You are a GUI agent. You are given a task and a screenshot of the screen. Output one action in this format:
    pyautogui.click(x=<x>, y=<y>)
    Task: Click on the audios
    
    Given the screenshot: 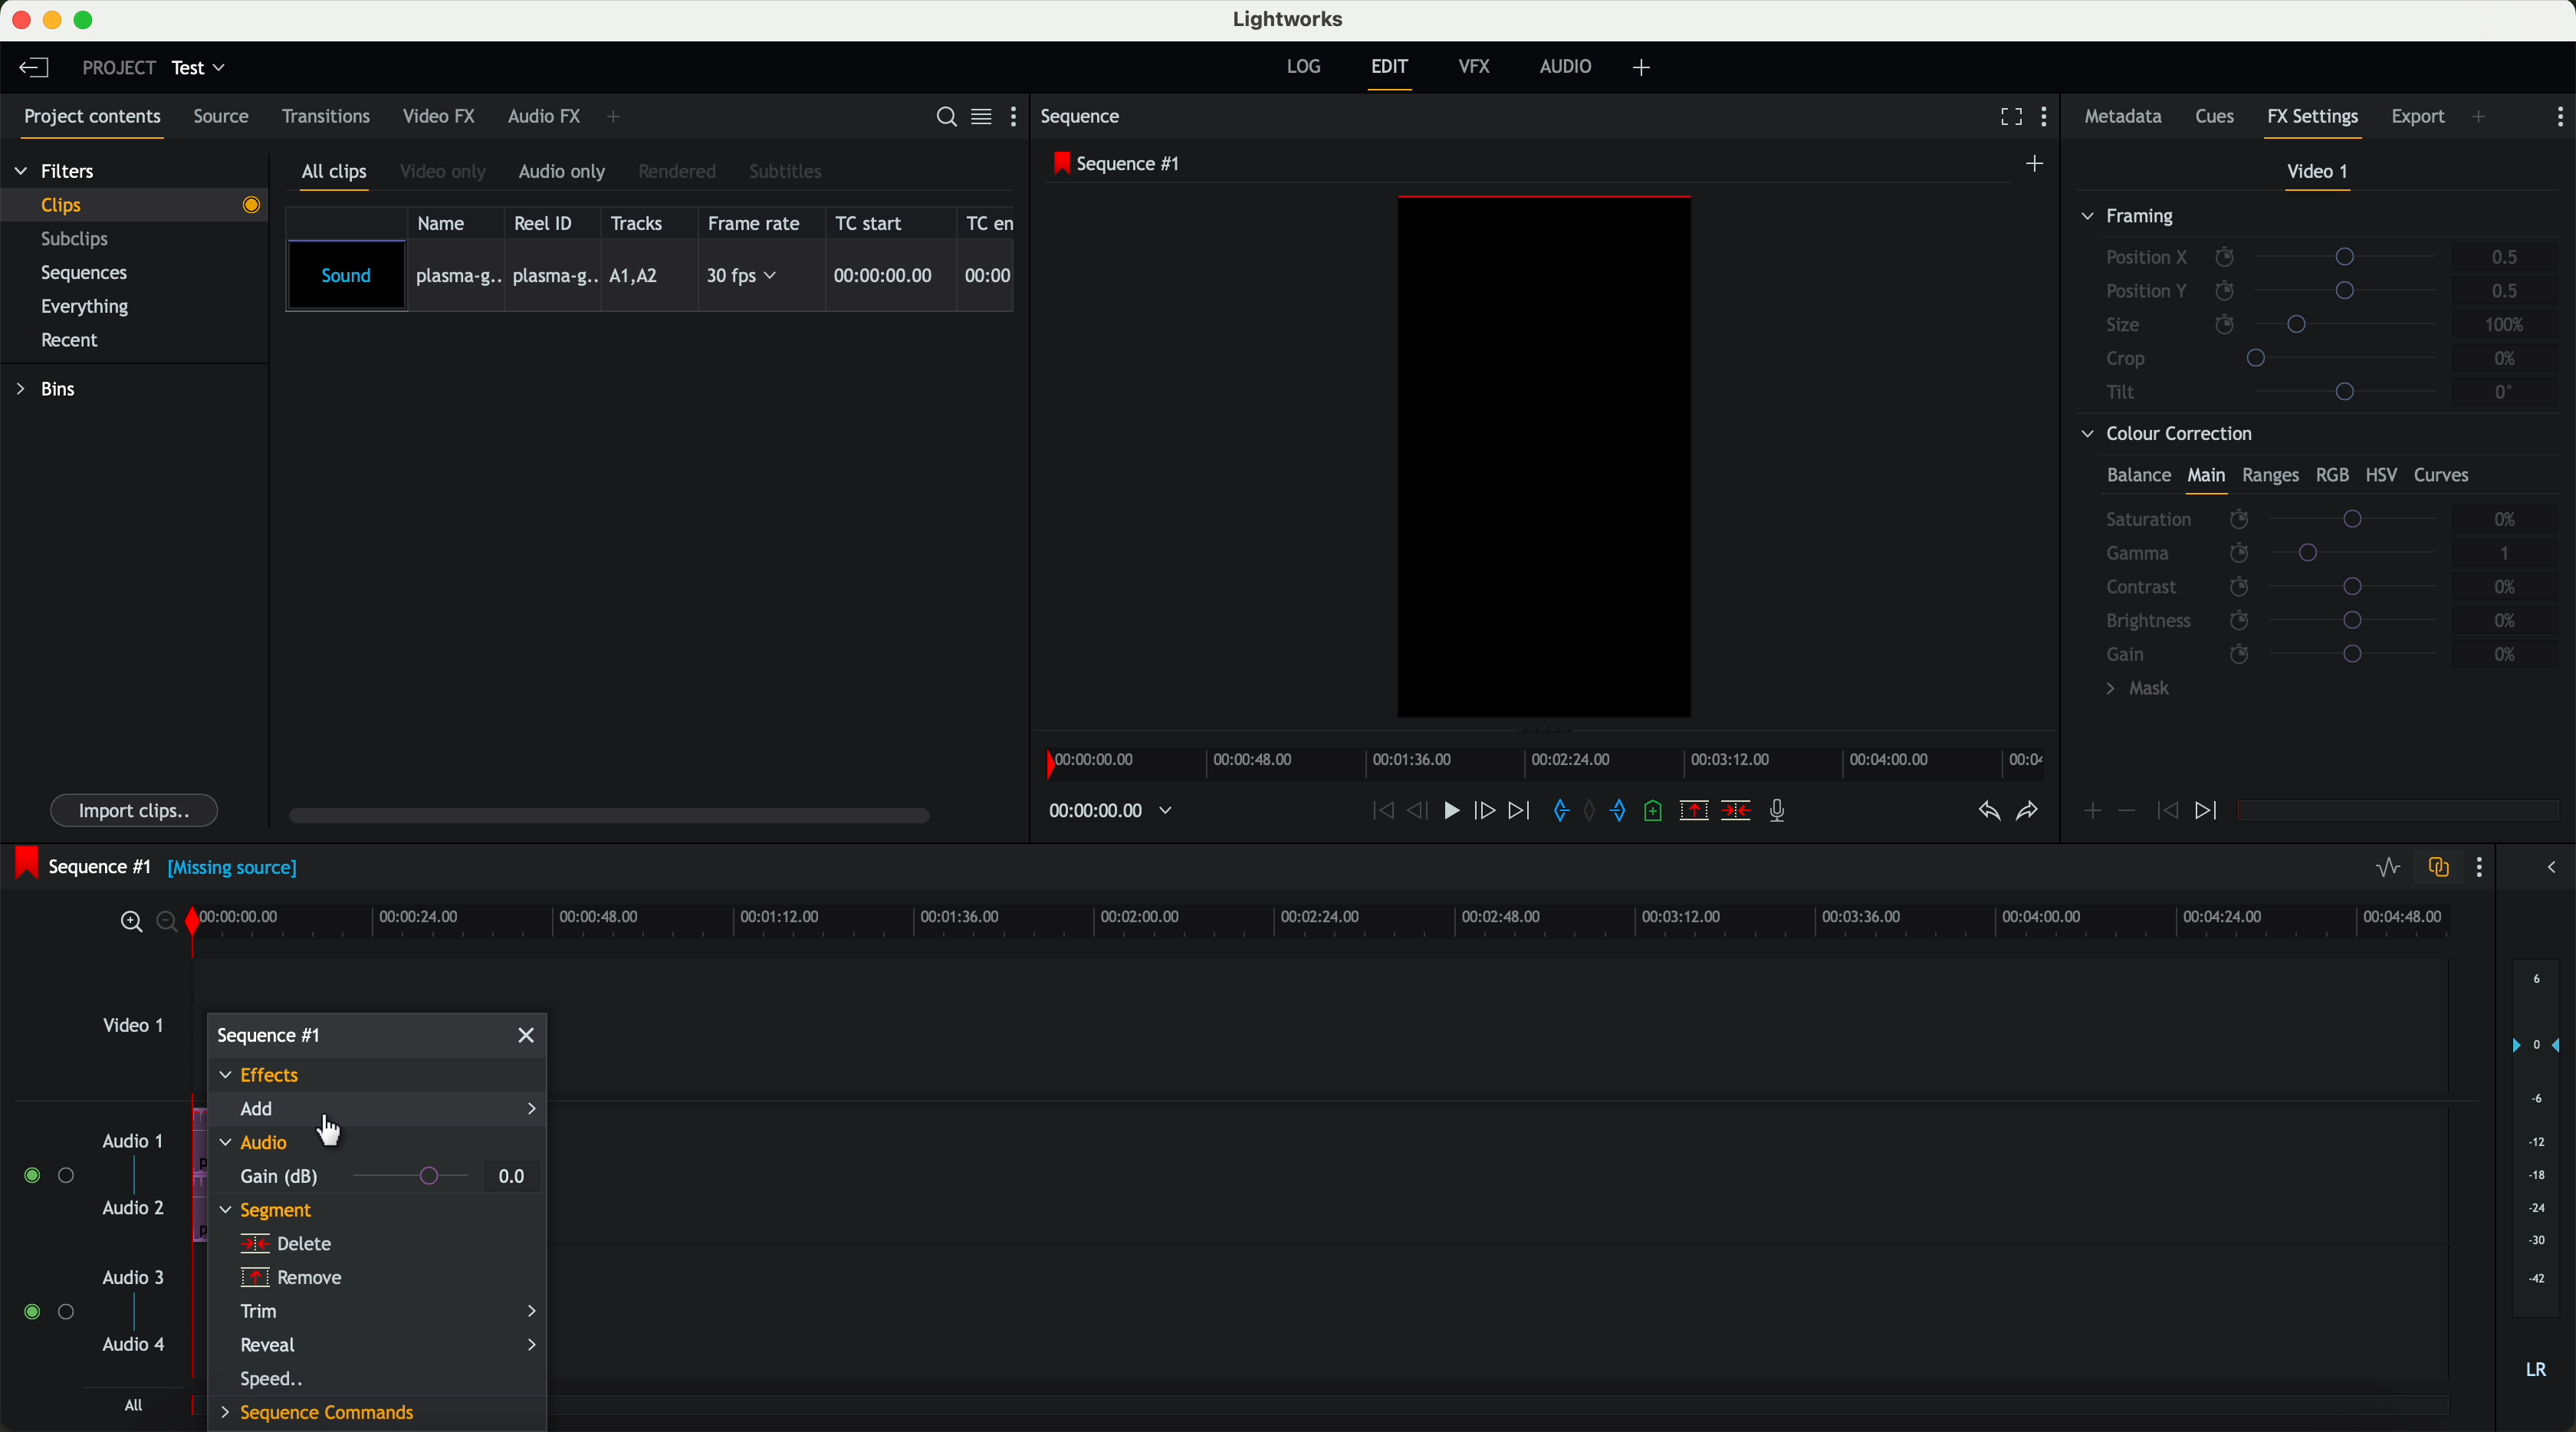 What is the action you would take?
    pyautogui.click(x=89, y=1245)
    